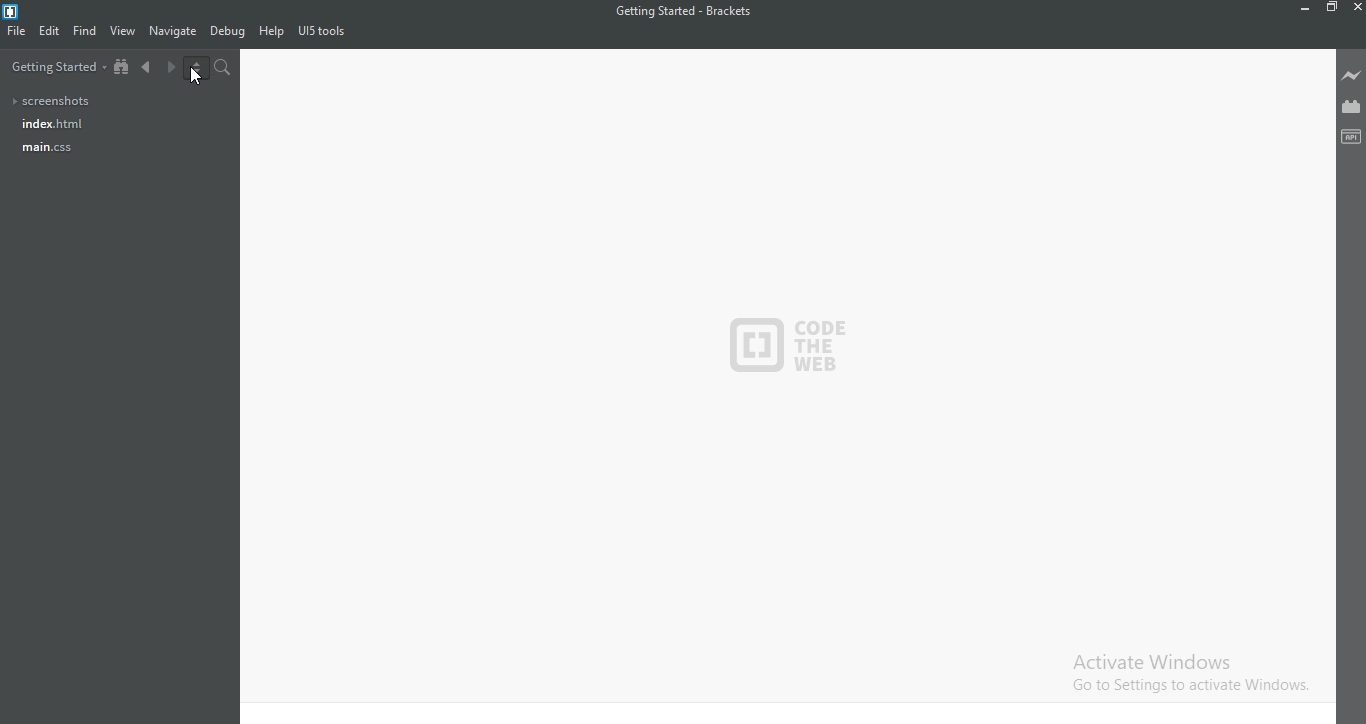 The height and width of the screenshot is (724, 1366). What do you see at coordinates (1352, 76) in the screenshot?
I see `Live preview` at bounding box center [1352, 76].